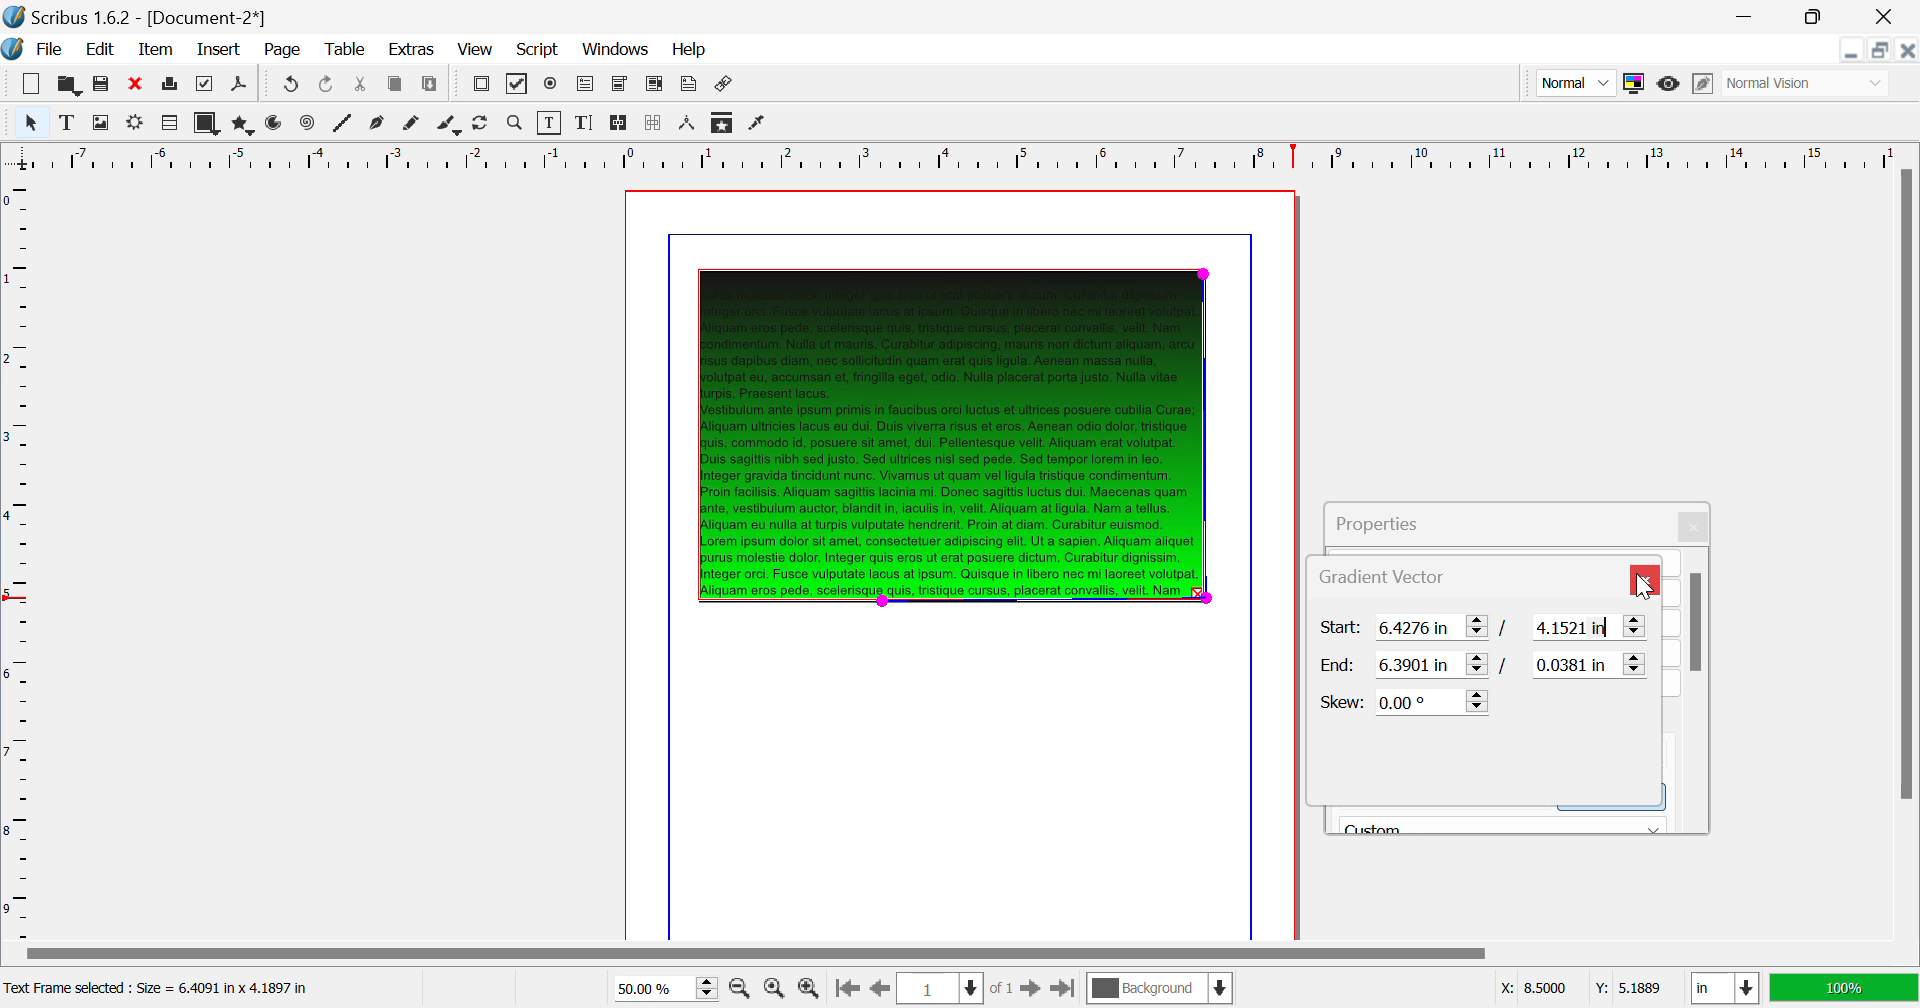 Image resolution: width=1920 pixels, height=1008 pixels. What do you see at coordinates (379, 124) in the screenshot?
I see `Bezier Curve` at bounding box center [379, 124].